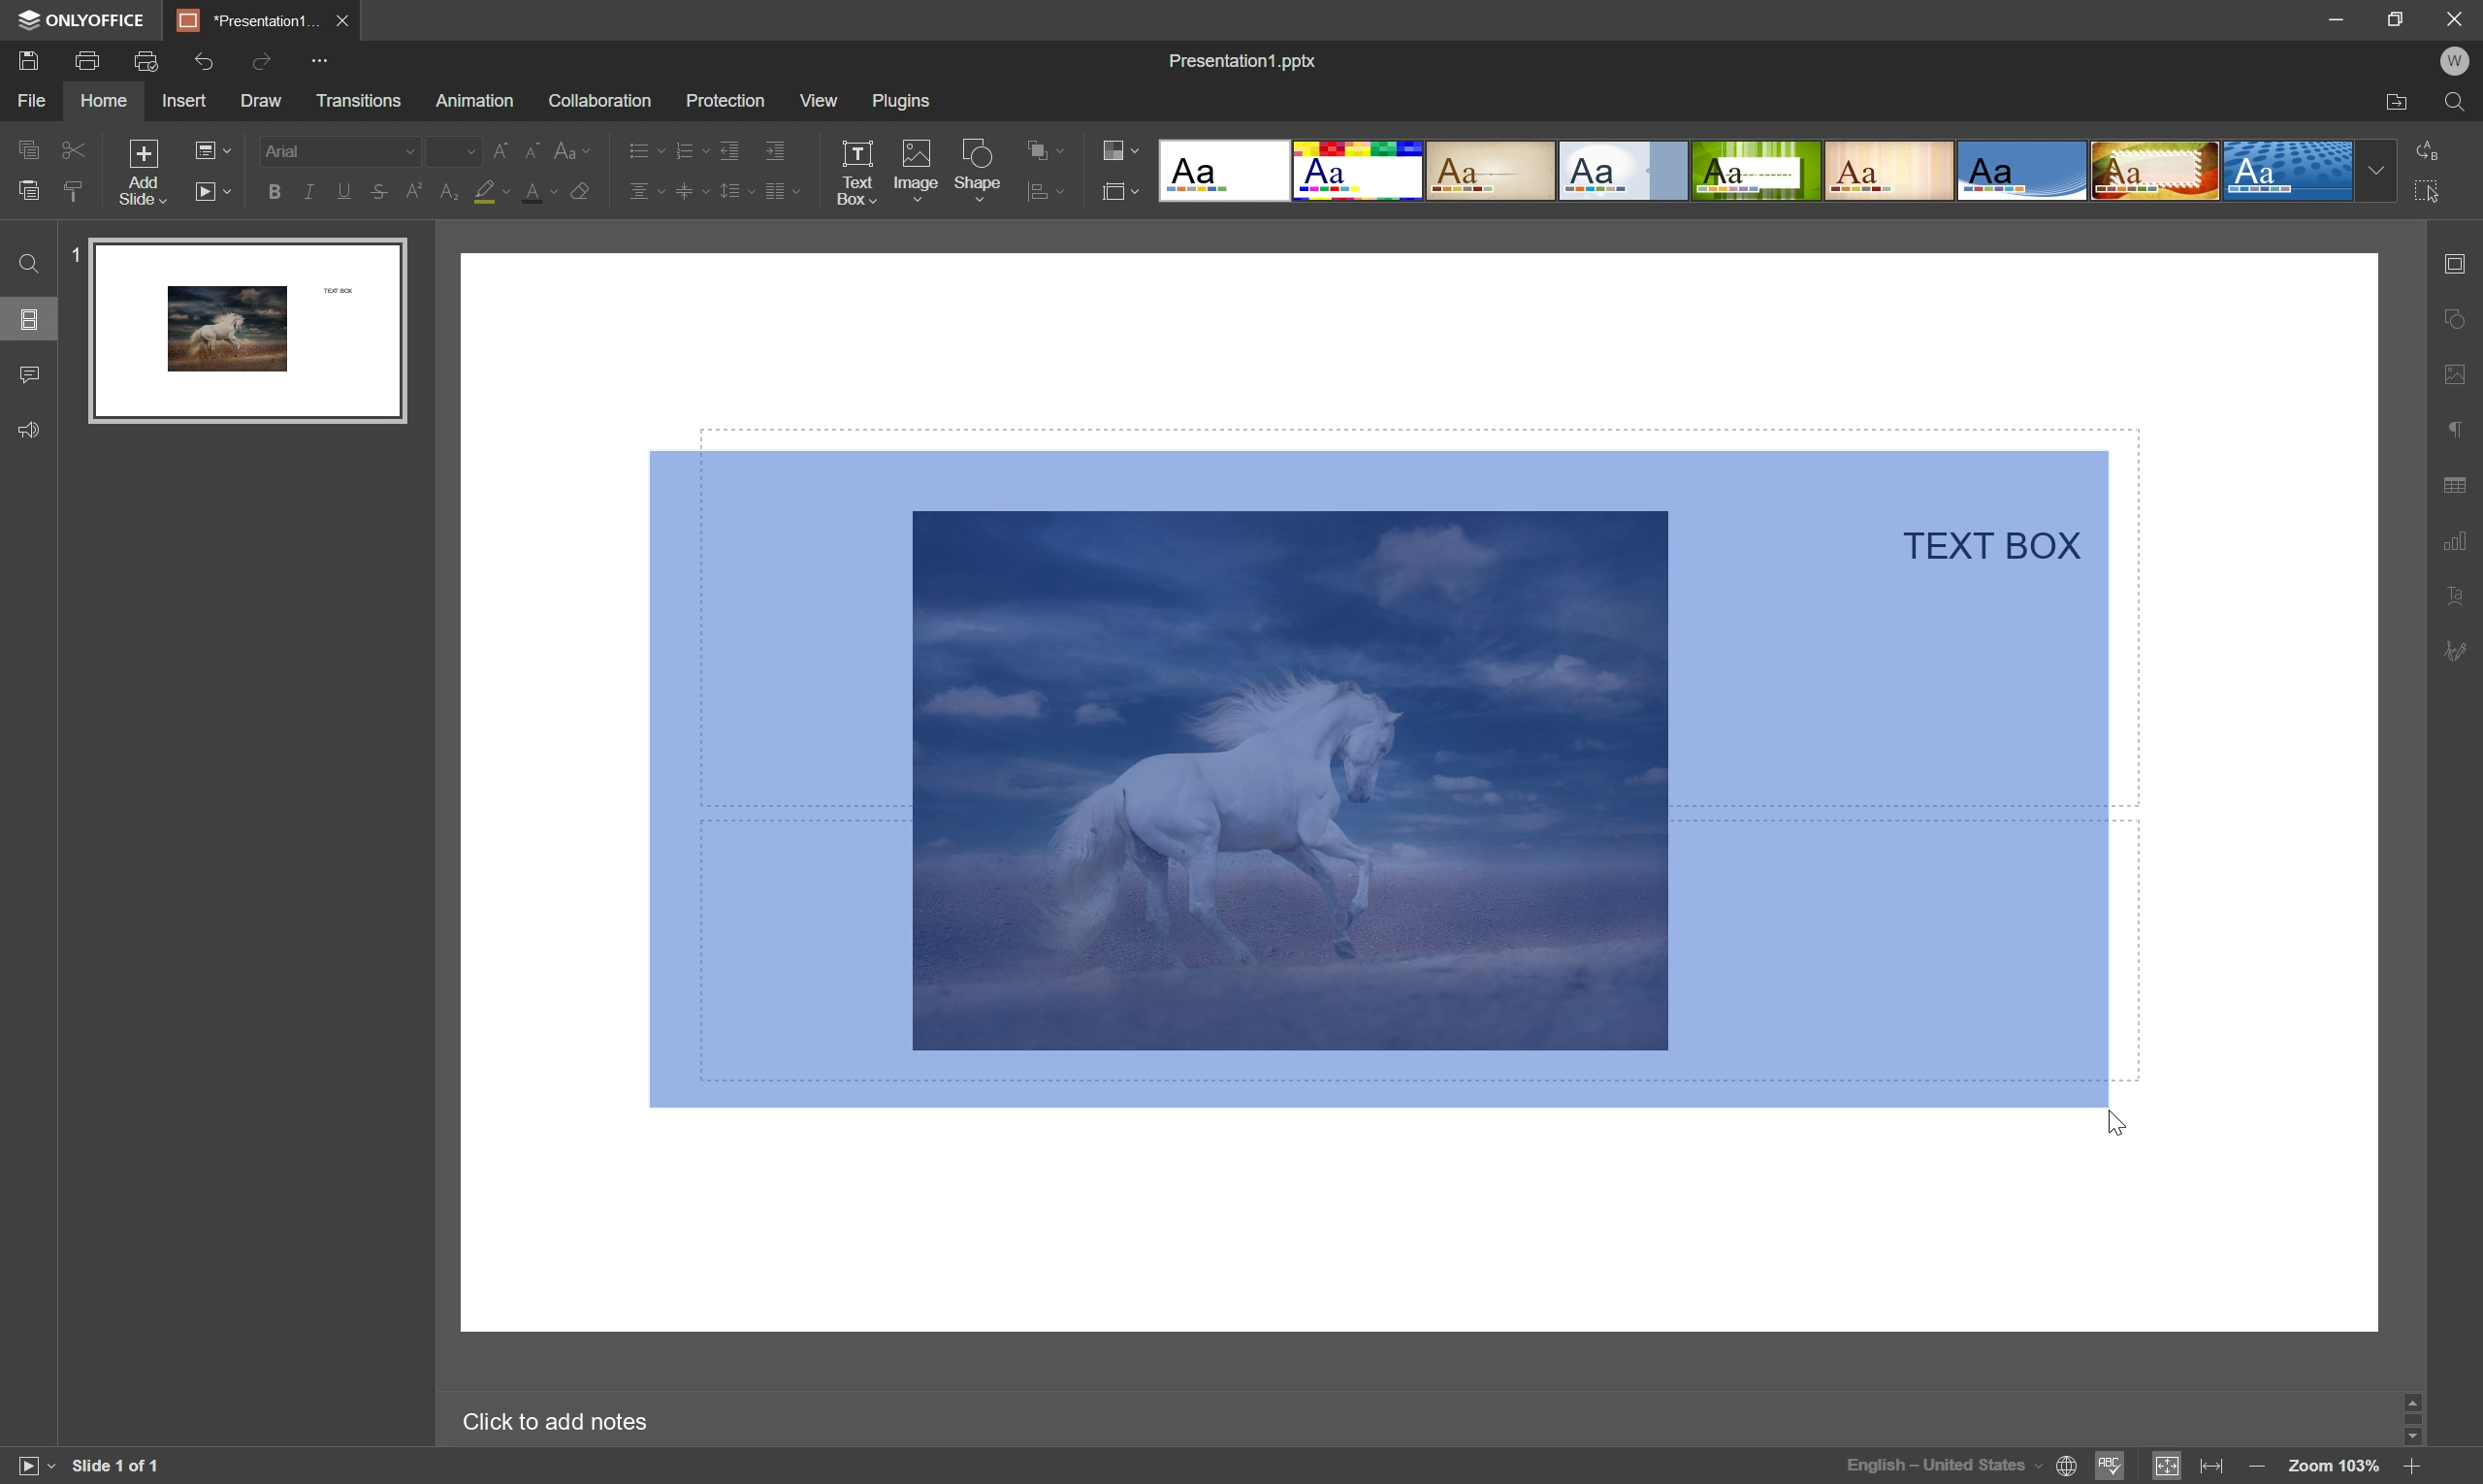 This screenshot has width=2483, height=1484. Describe the element at coordinates (2399, 15) in the screenshot. I see `restore down` at that location.